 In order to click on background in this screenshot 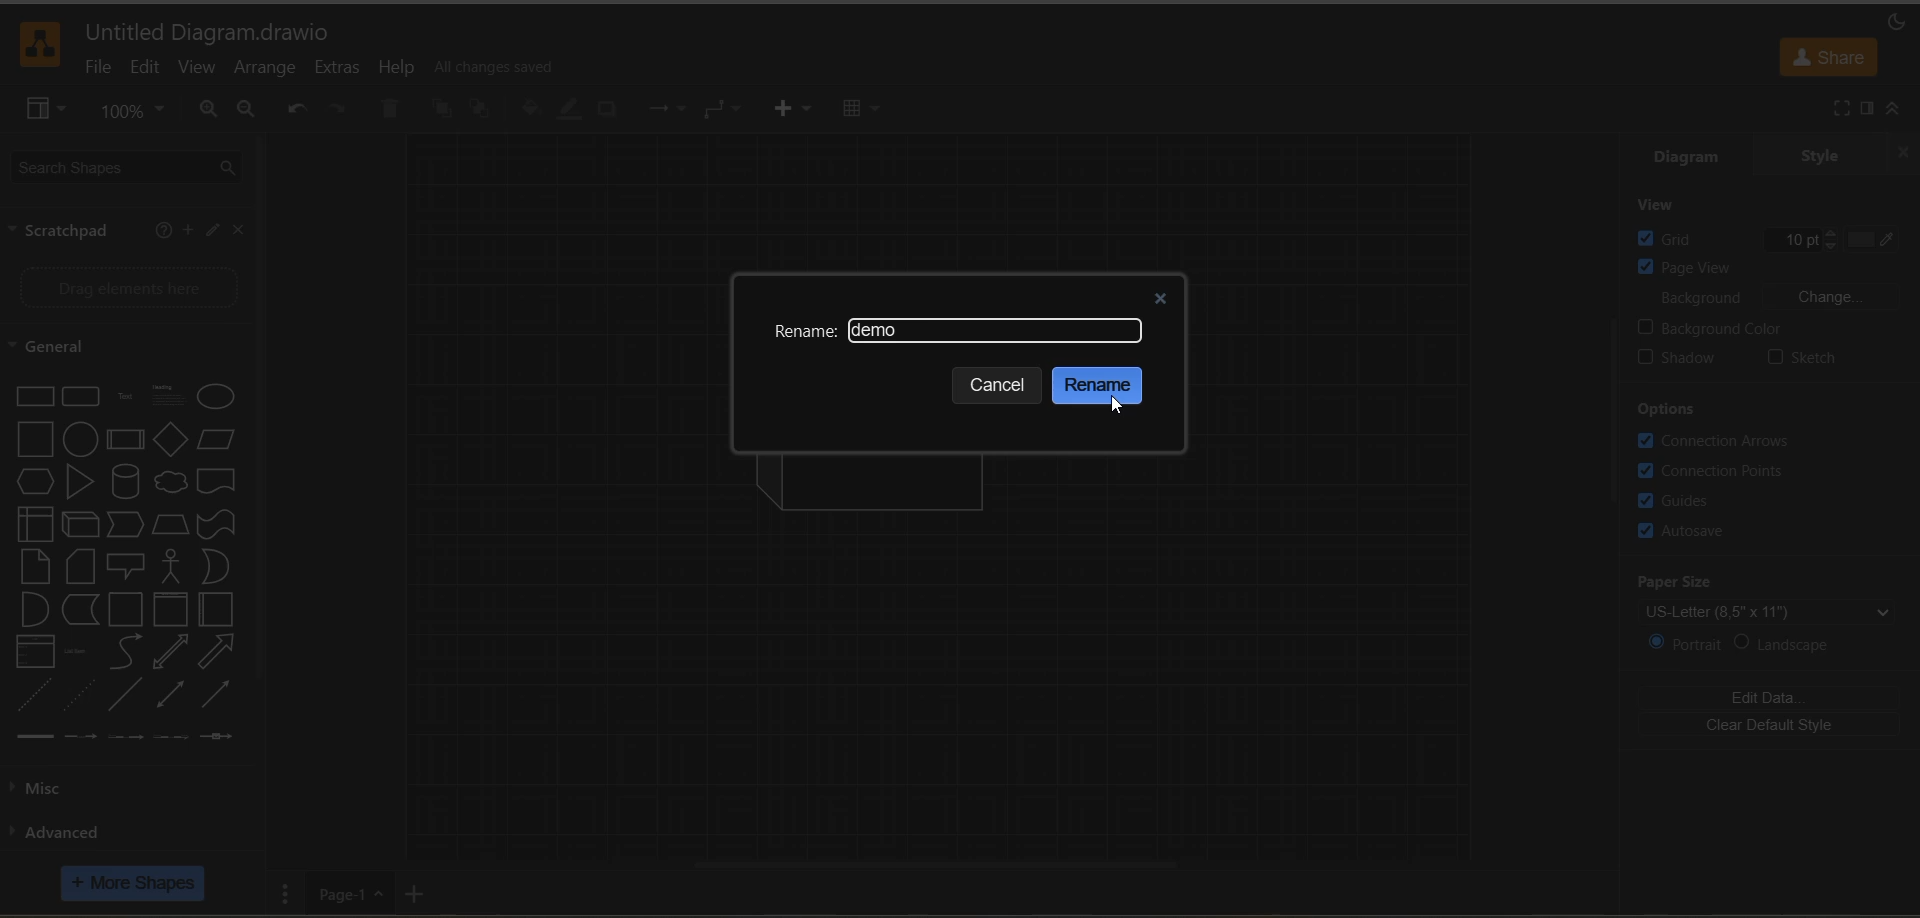, I will do `click(1781, 298)`.